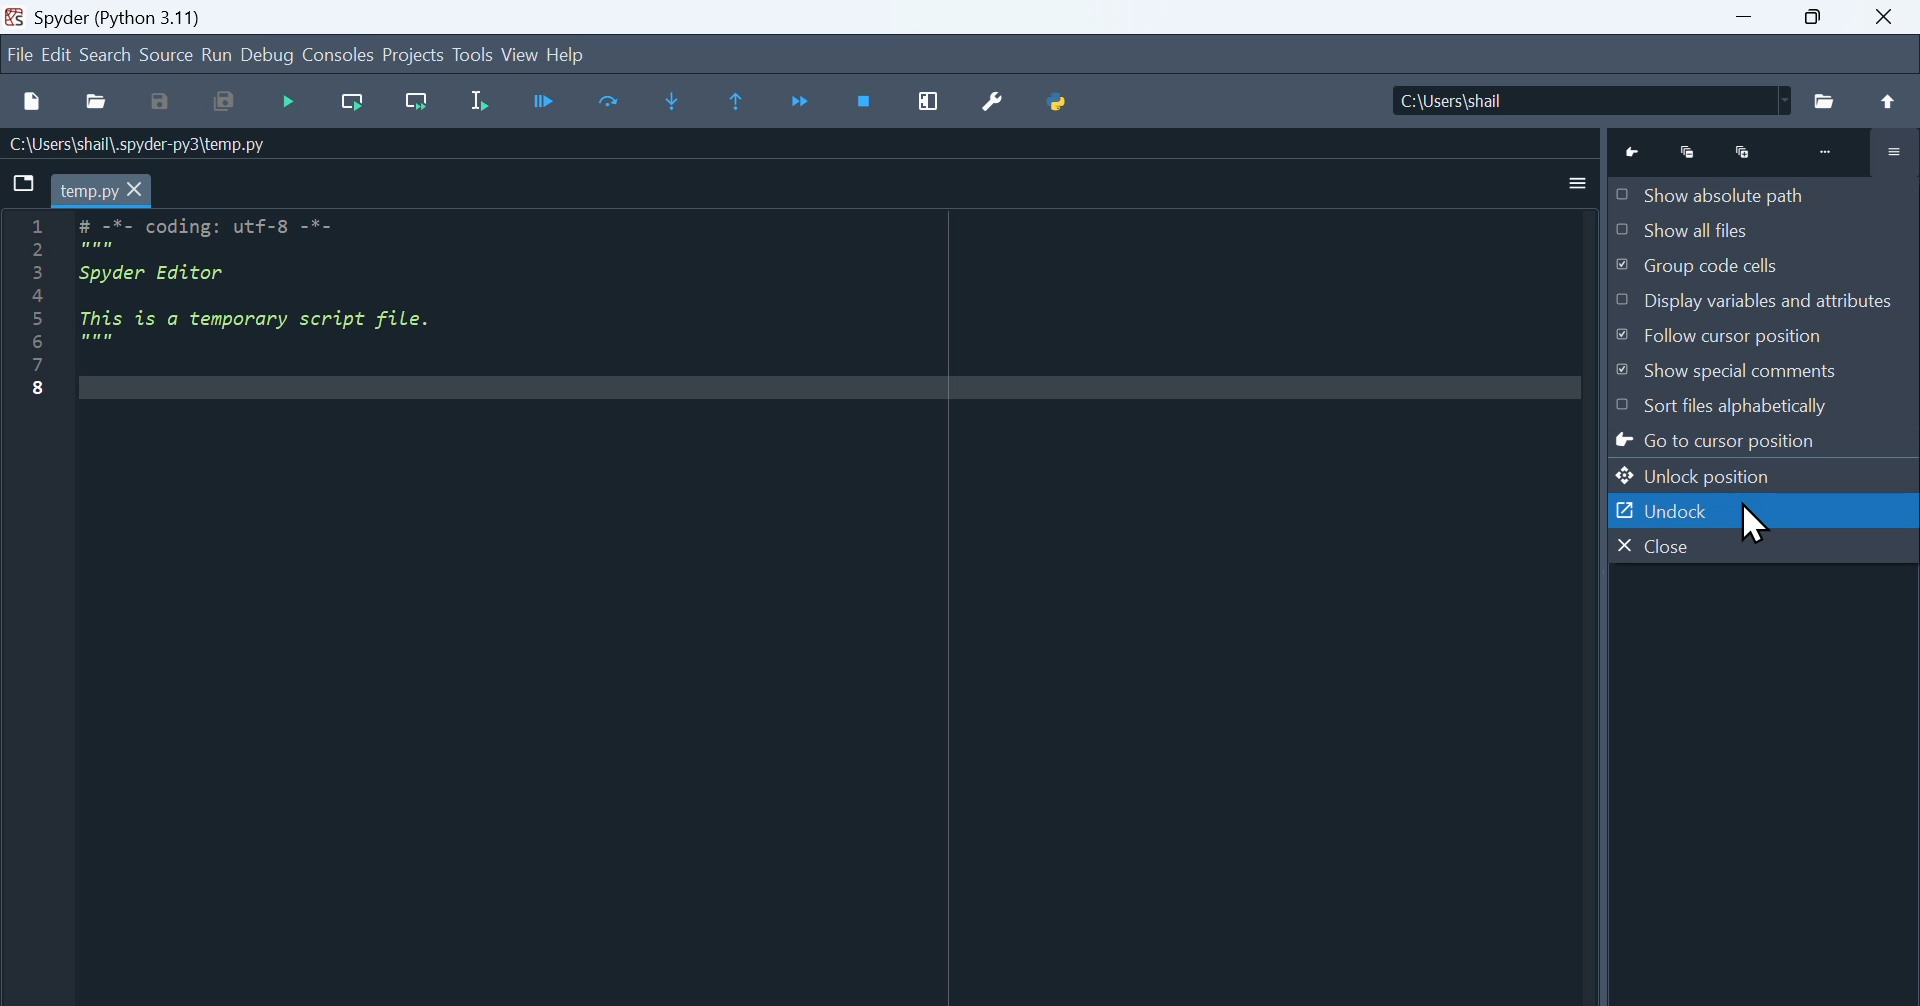  What do you see at coordinates (569, 55) in the screenshot?
I see `help` at bounding box center [569, 55].